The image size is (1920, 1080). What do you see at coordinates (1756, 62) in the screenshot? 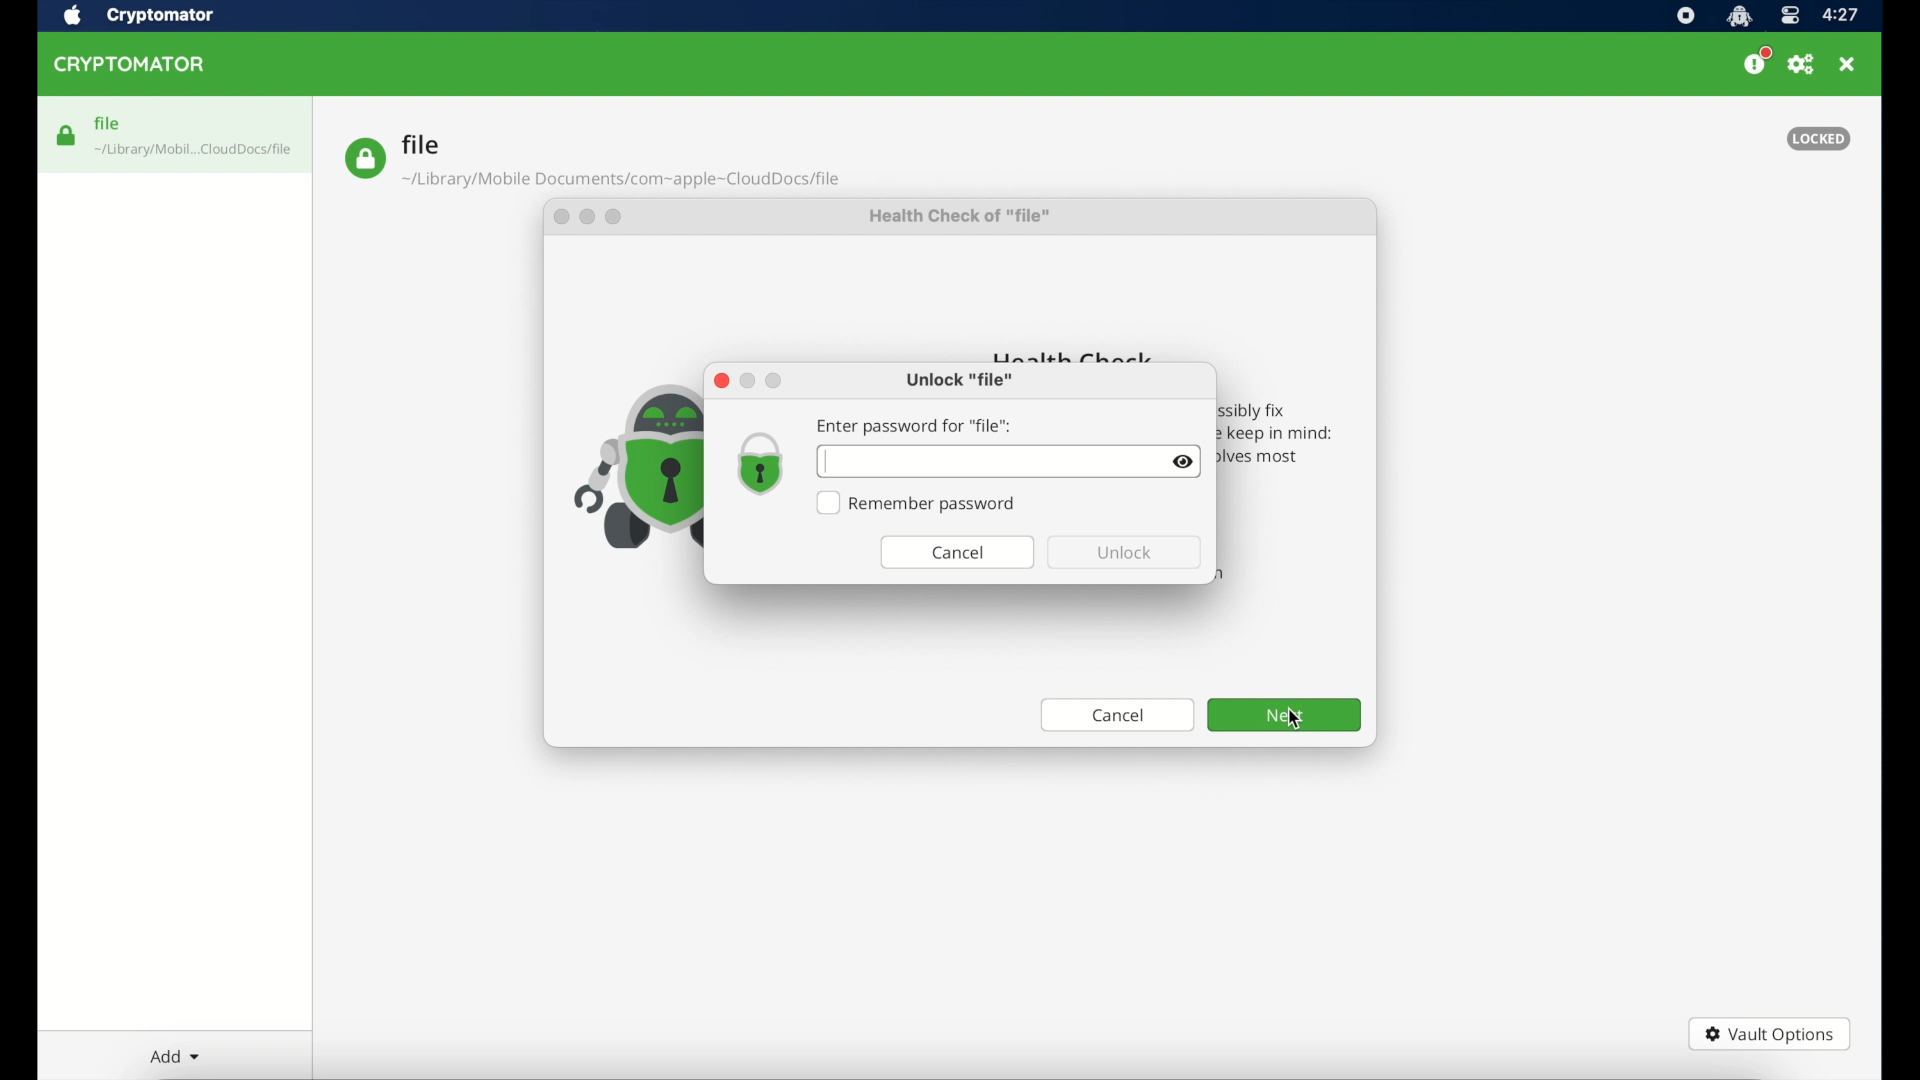
I see `donate` at bounding box center [1756, 62].